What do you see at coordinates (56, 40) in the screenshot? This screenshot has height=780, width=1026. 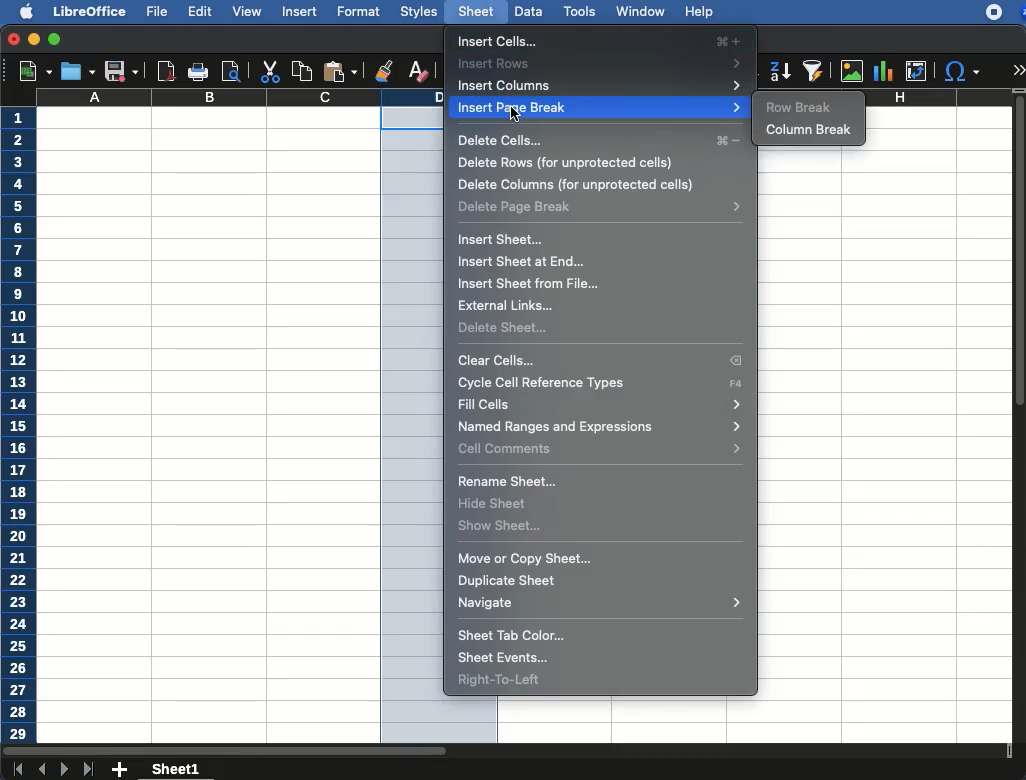 I see `maximize` at bounding box center [56, 40].